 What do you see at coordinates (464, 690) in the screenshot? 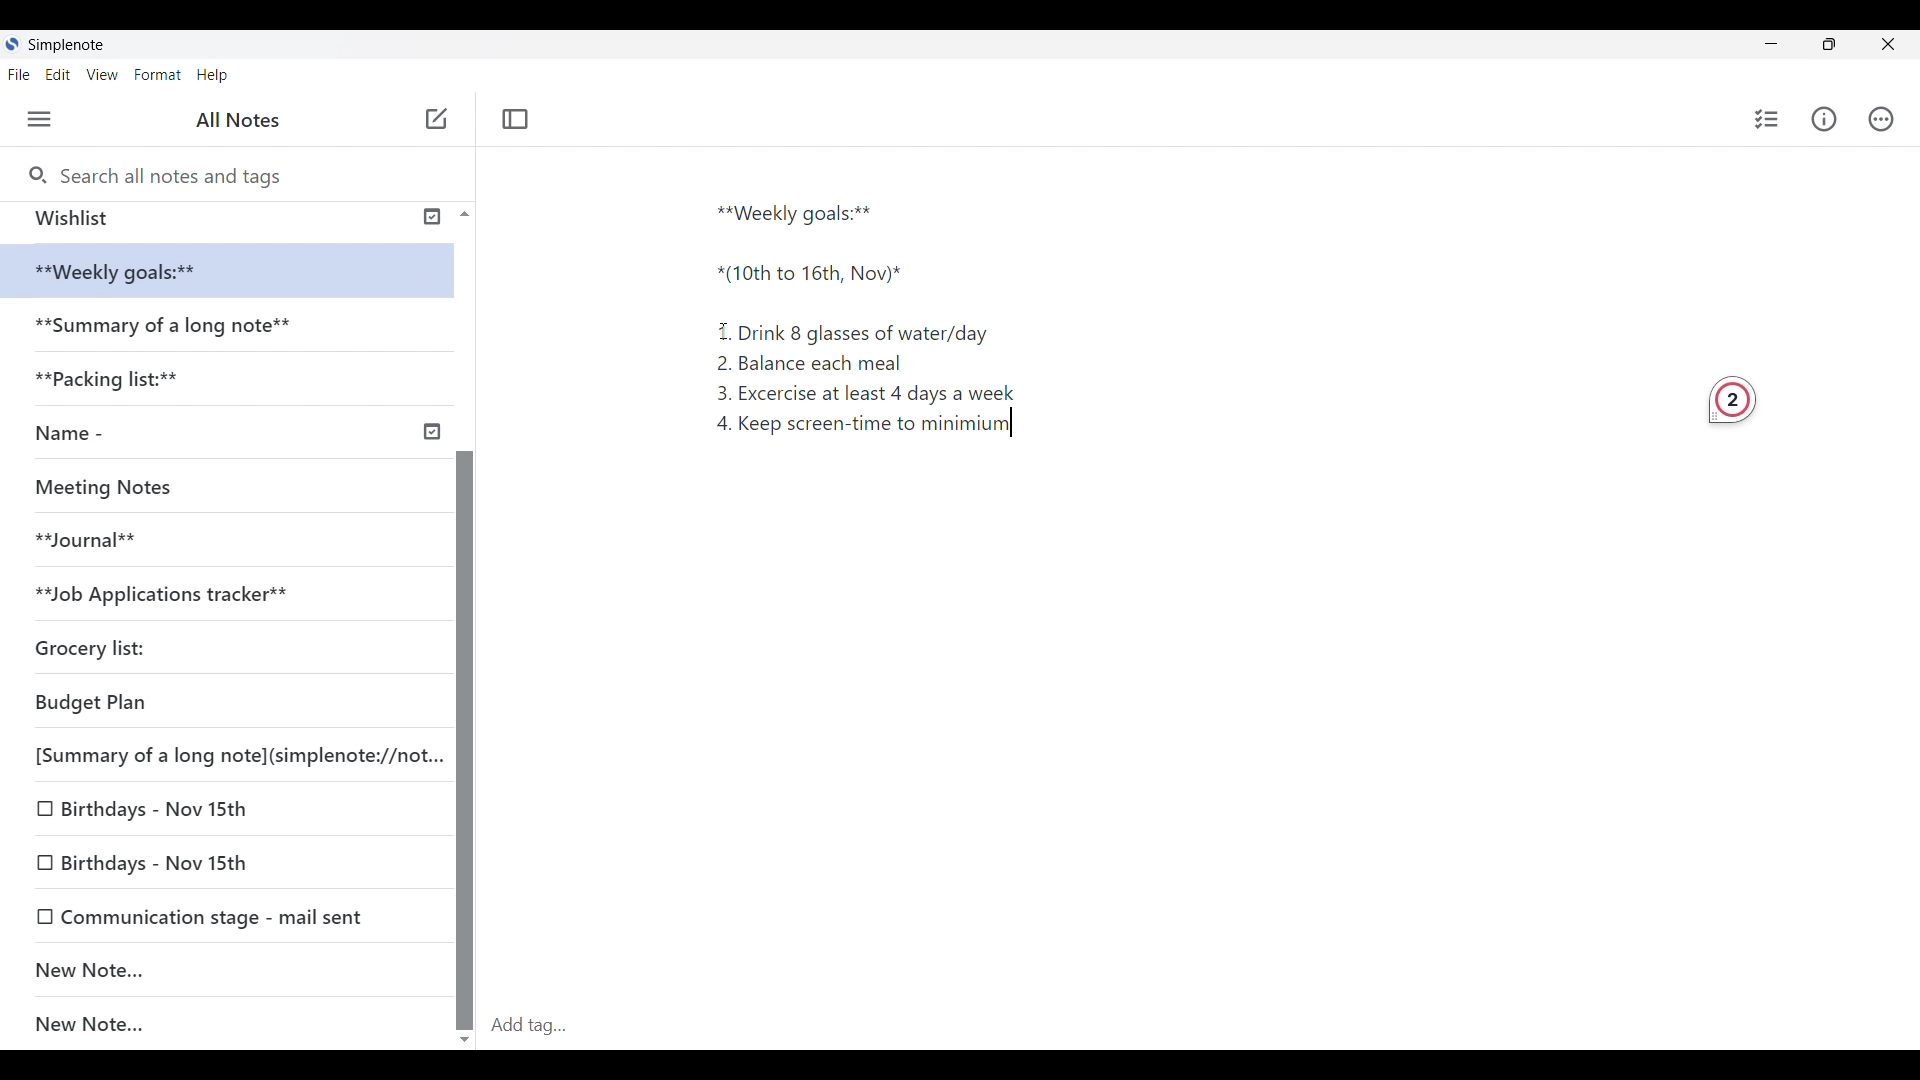
I see `Scroll bar` at bounding box center [464, 690].